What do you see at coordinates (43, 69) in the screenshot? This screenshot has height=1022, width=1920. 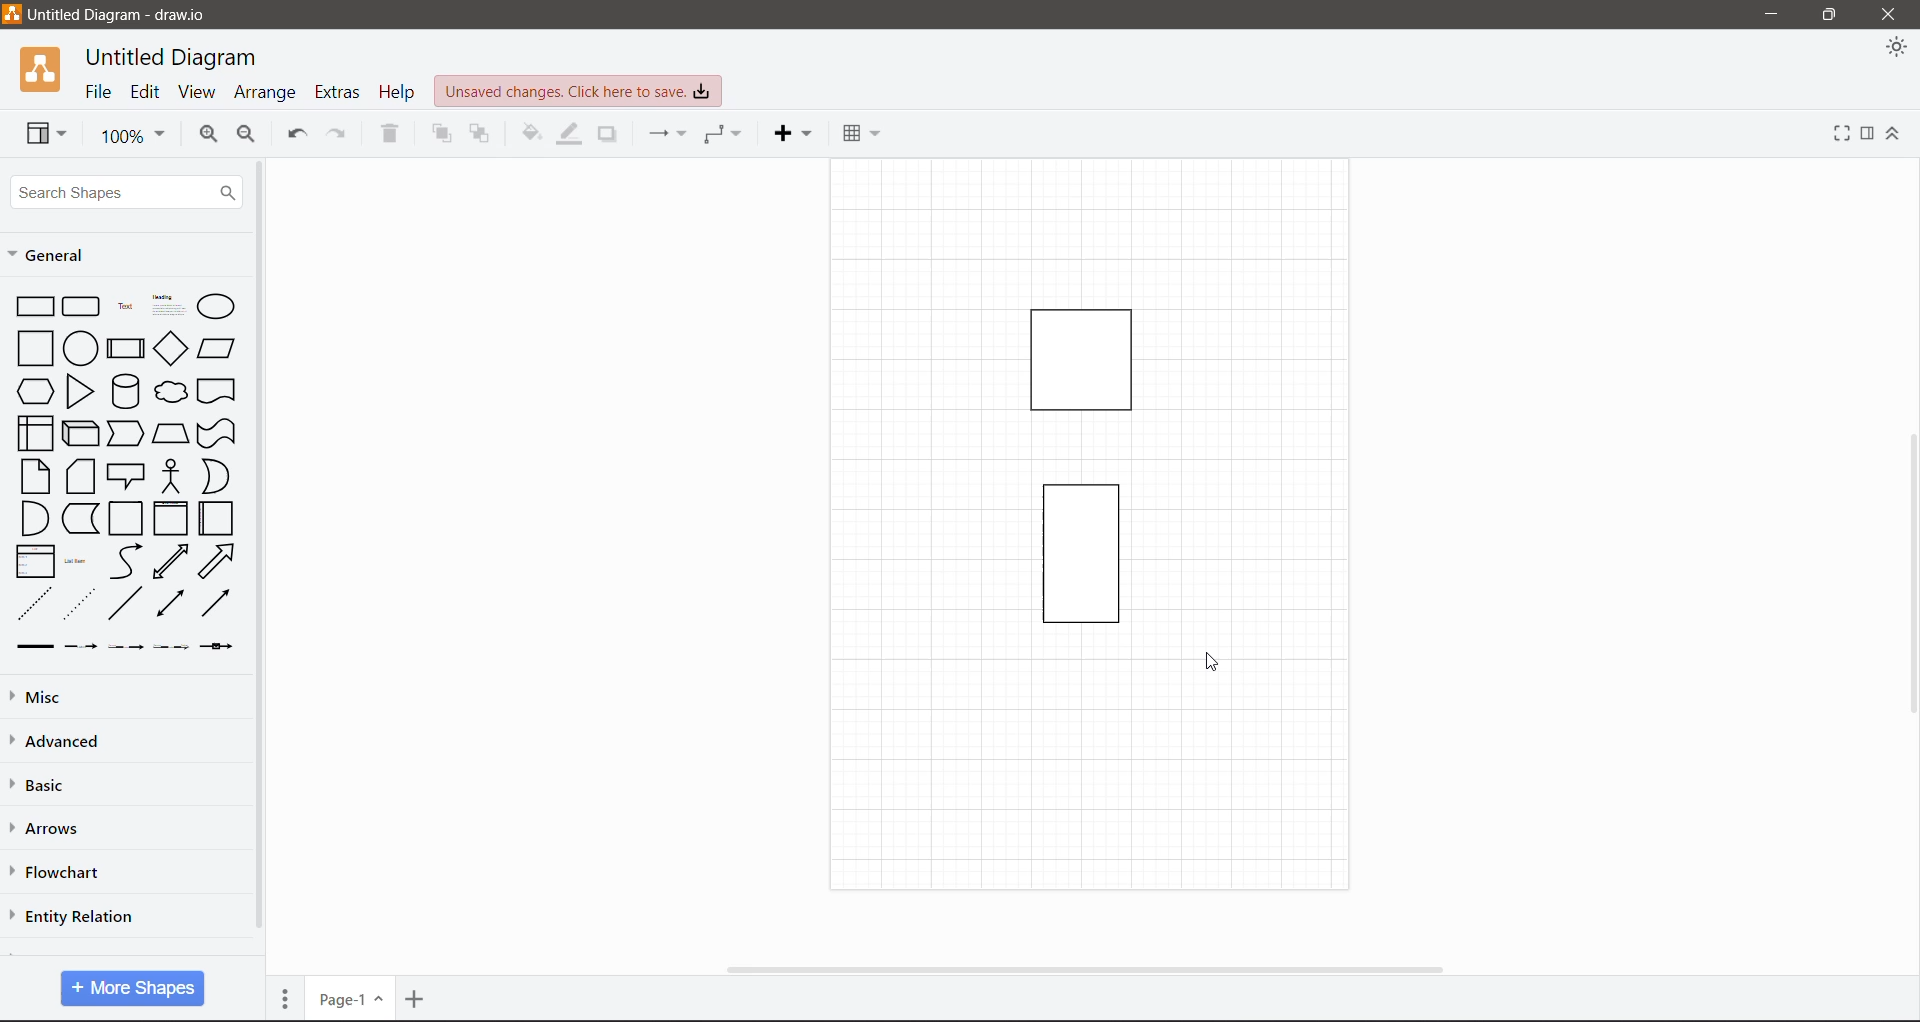 I see `Application Logo` at bounding box center [43, 69].